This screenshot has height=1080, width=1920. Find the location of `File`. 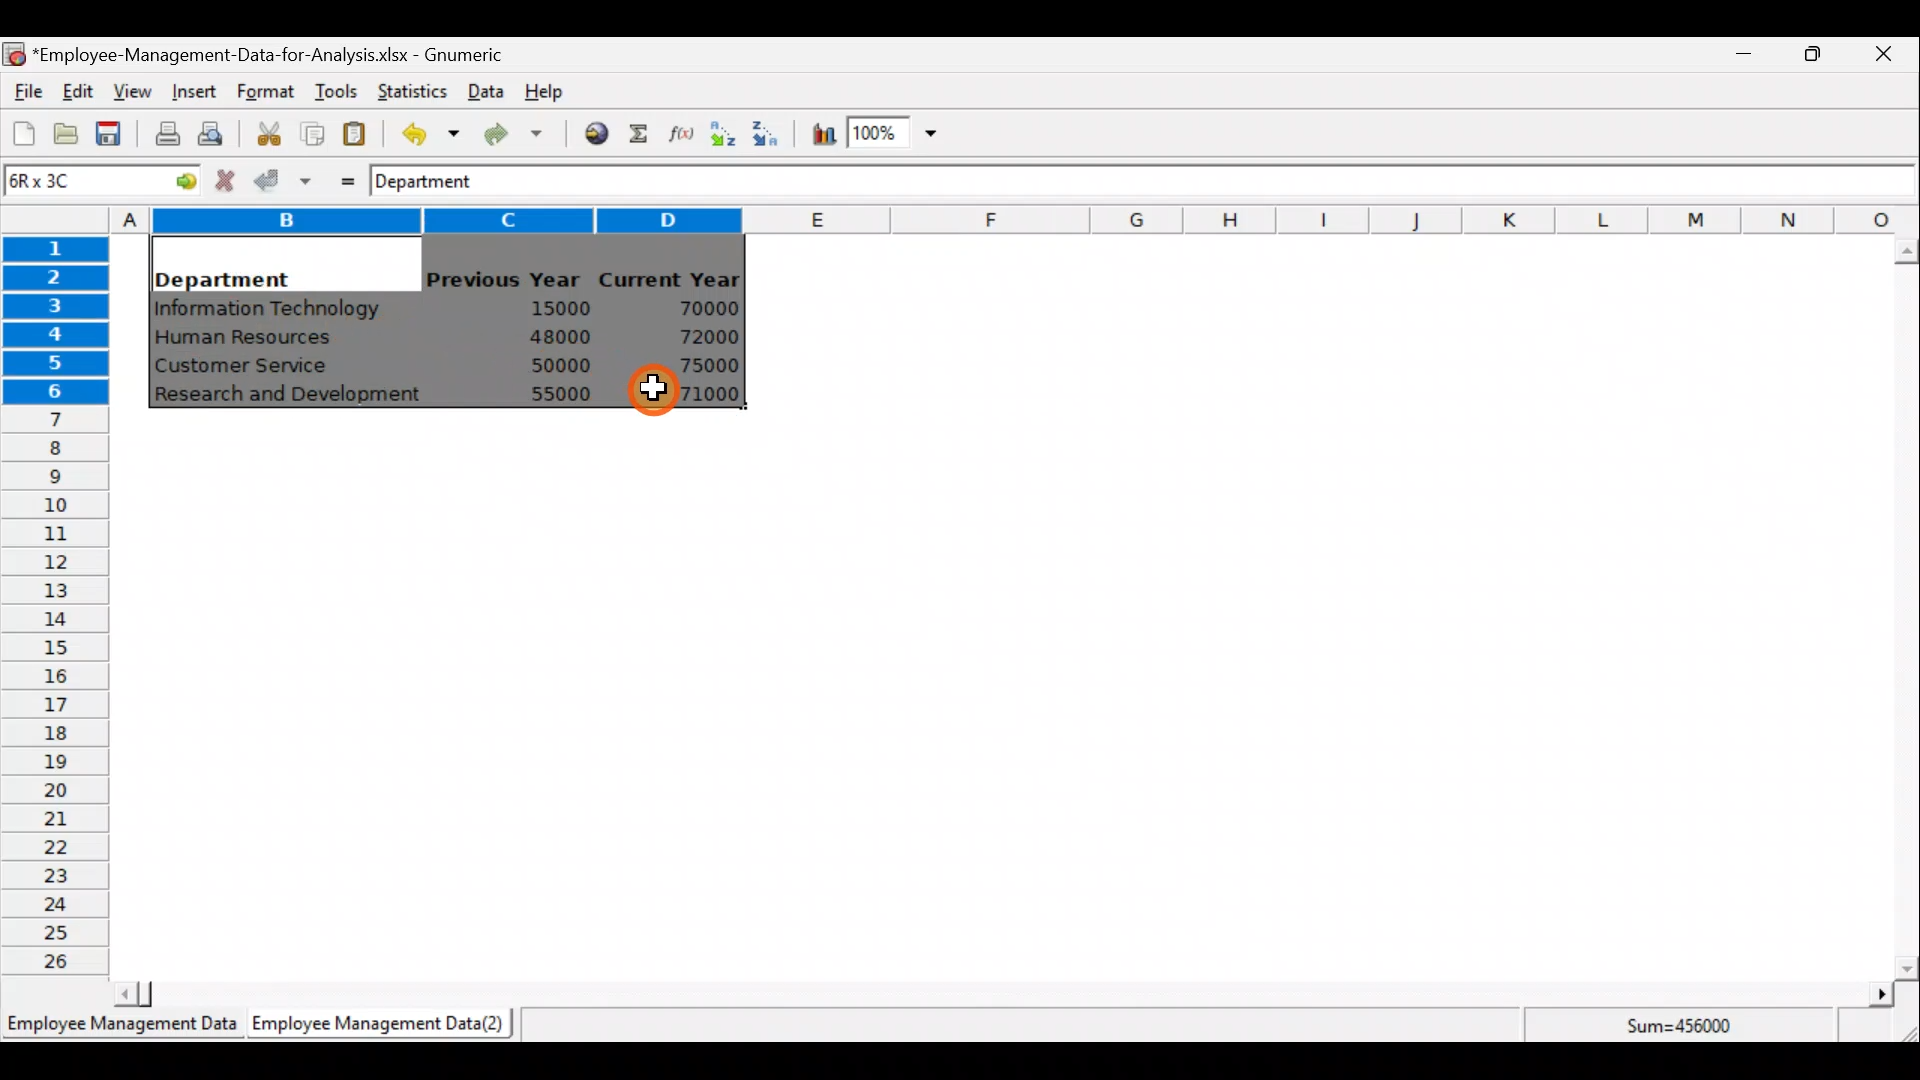

File is located at coordinates (25, 92).